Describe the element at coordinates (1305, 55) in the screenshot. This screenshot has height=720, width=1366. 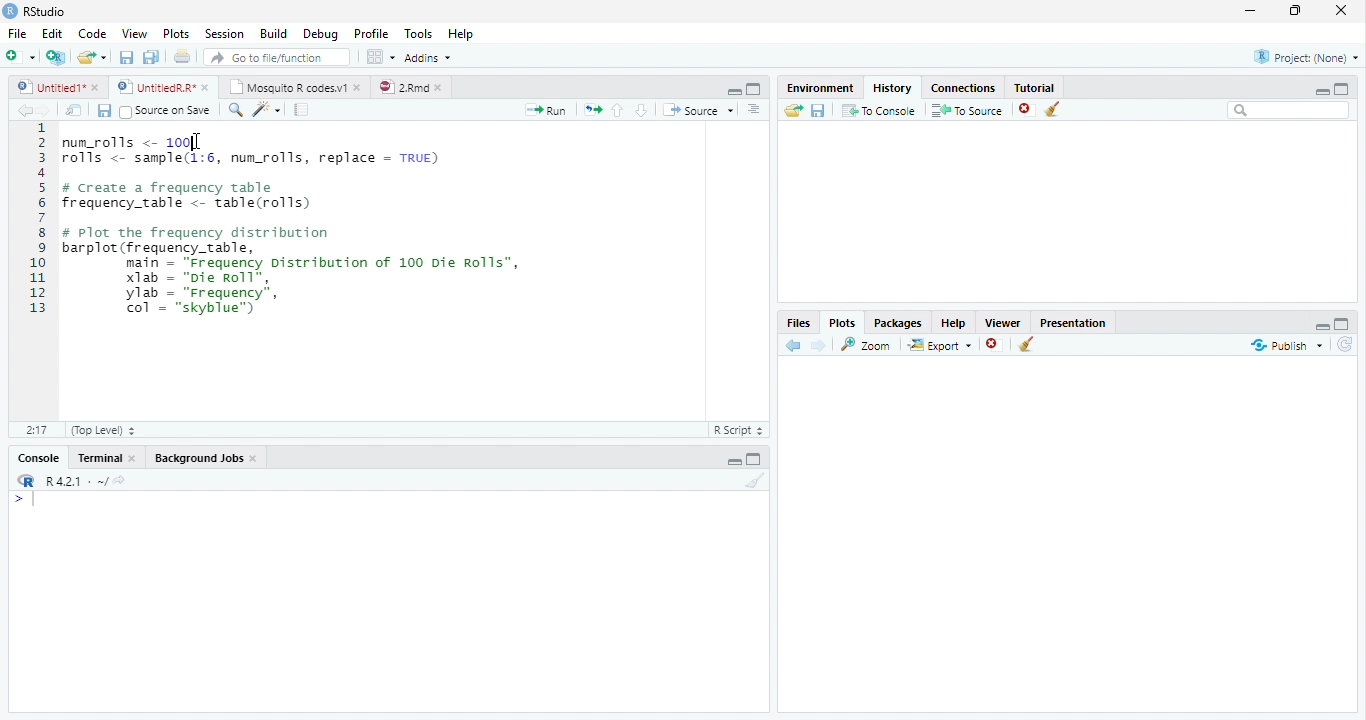
I see `Project: (None)` at that location.